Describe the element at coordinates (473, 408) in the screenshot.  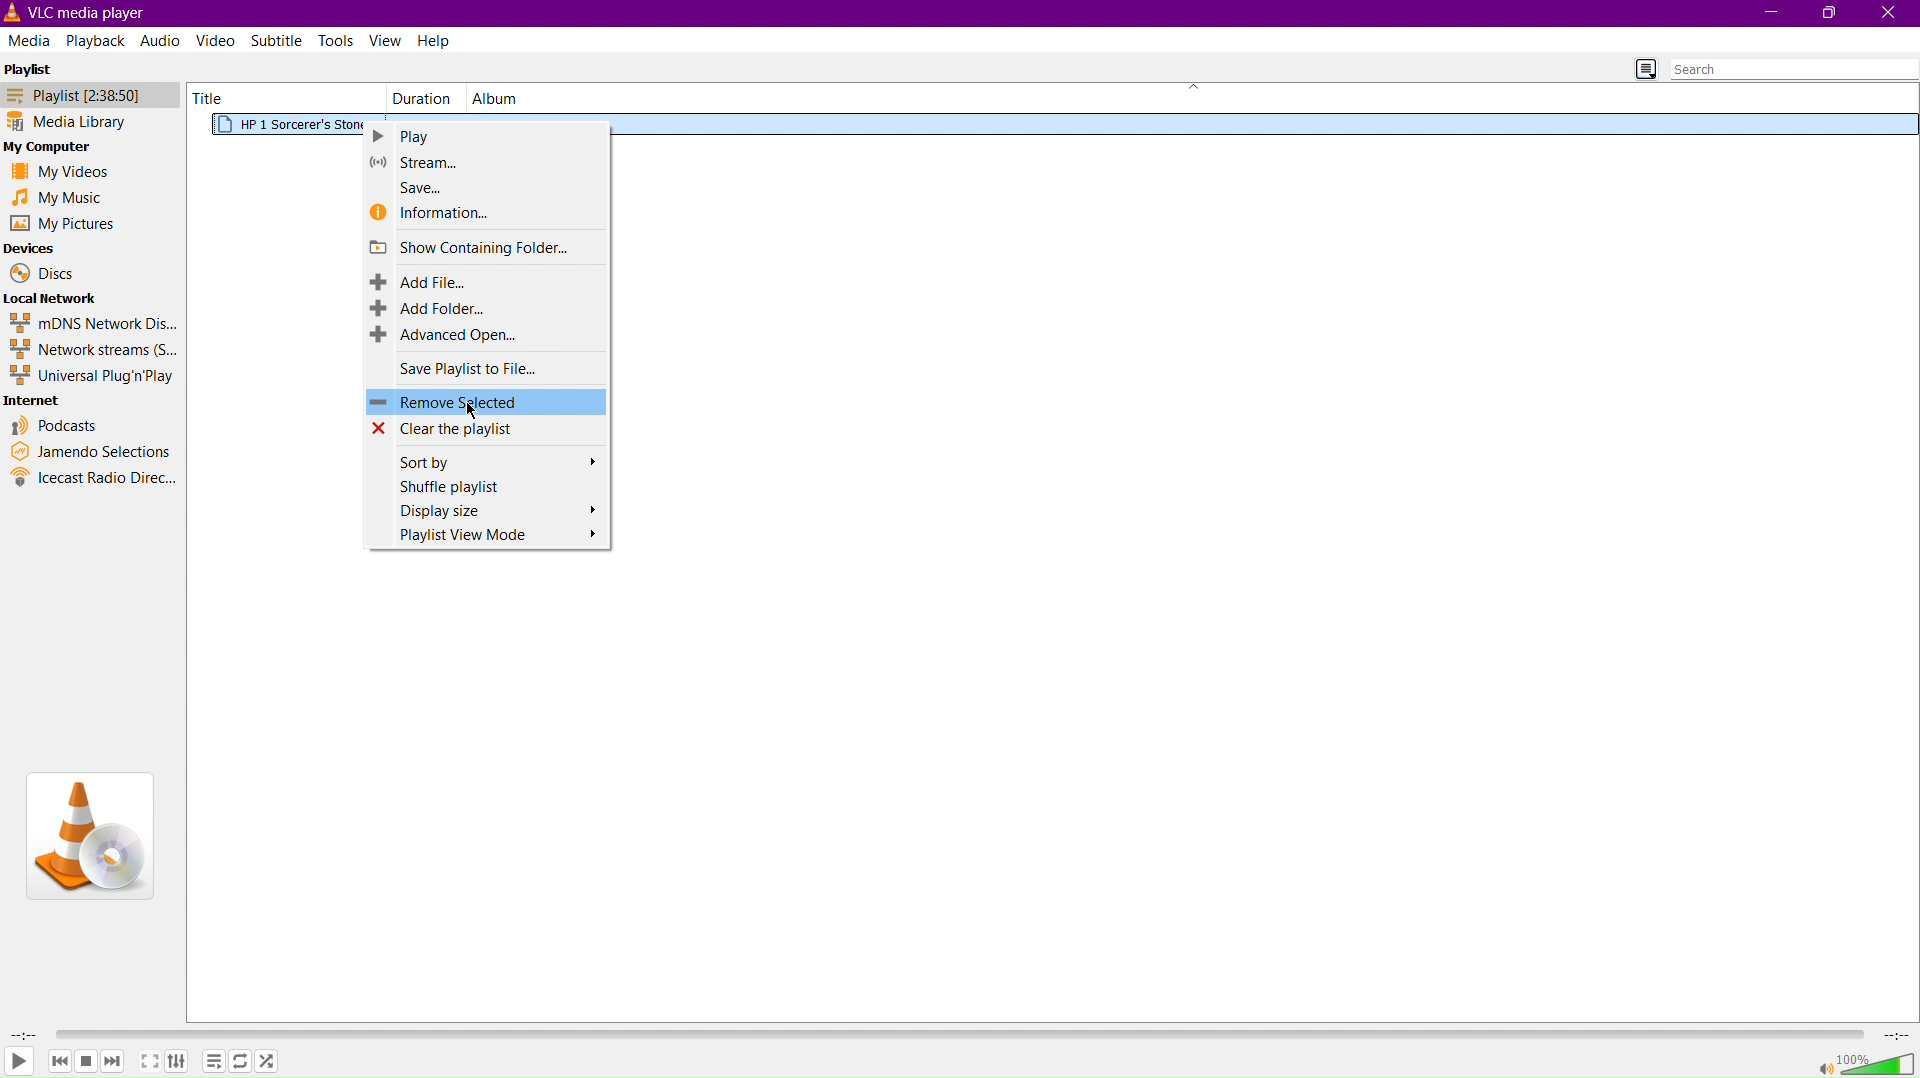
I see `Cursor Position` at that location.